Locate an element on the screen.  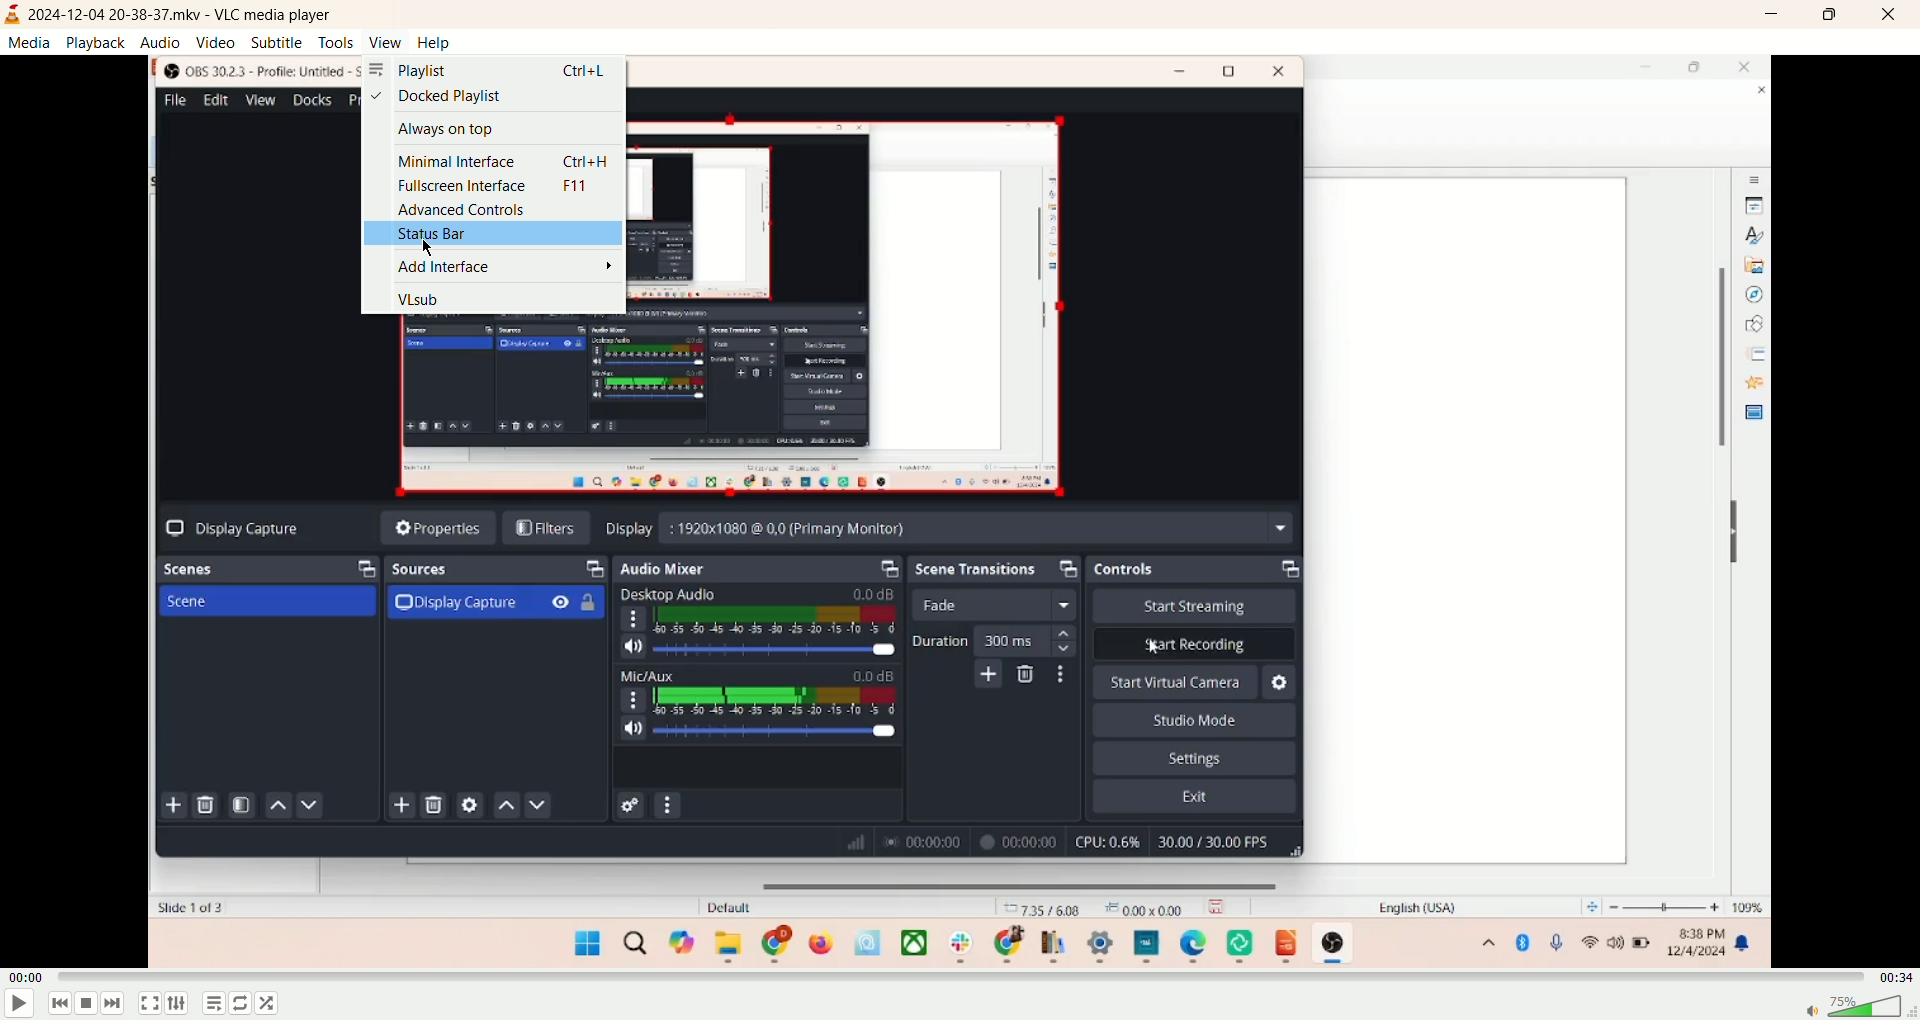
progress bar is located at coordinates (962, 974).